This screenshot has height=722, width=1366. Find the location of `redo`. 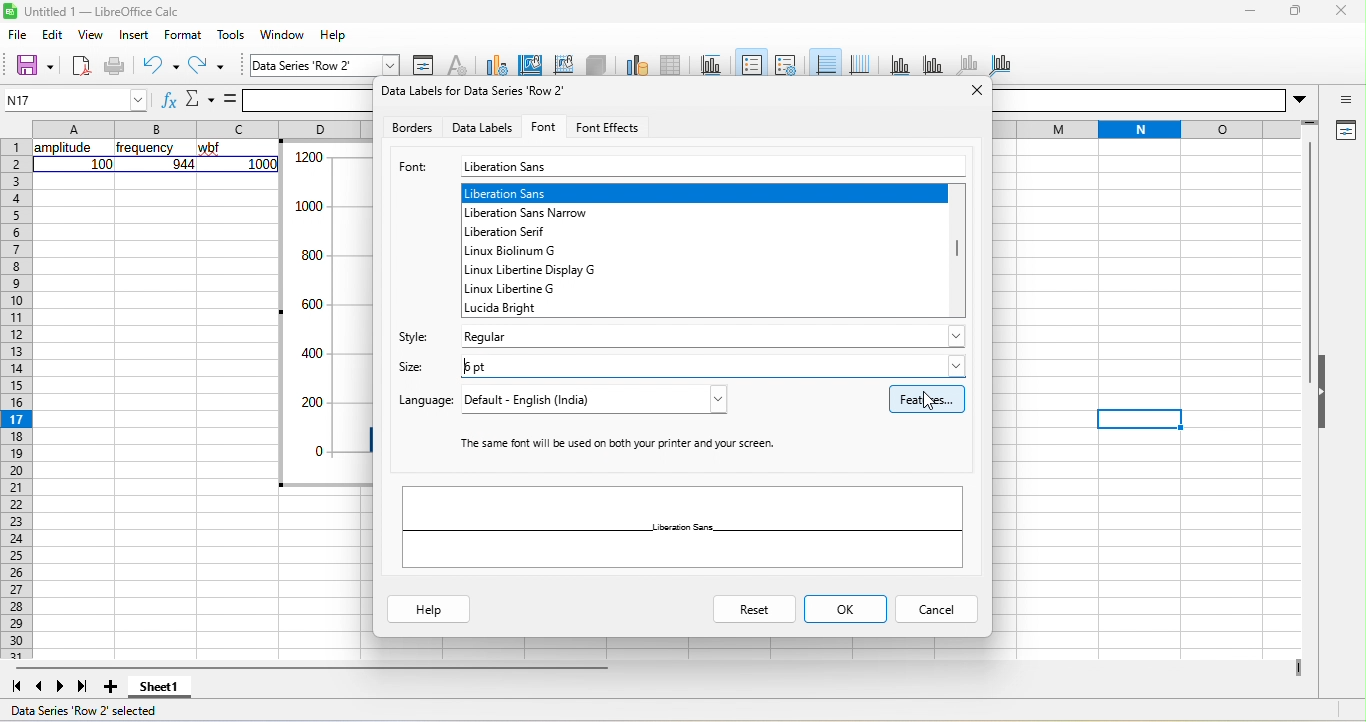

redo is located at coordinates (208, 66).